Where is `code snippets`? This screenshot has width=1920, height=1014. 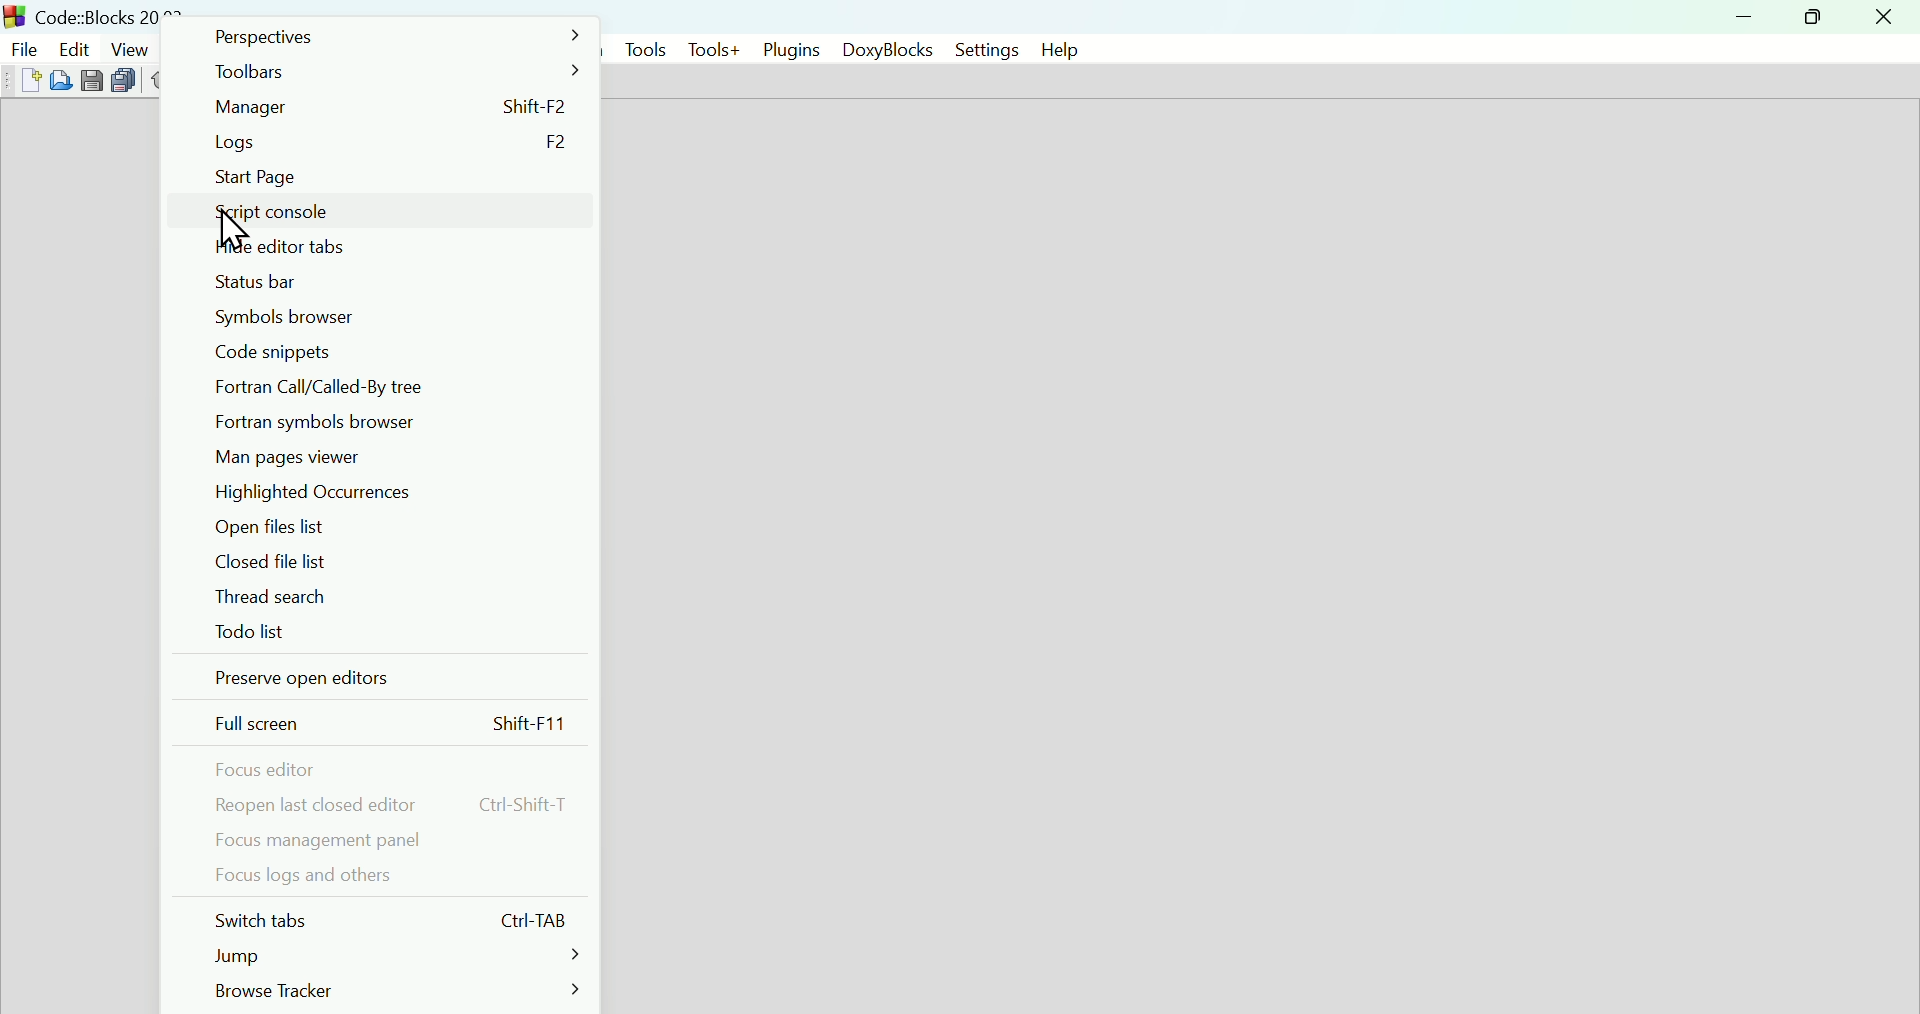
code snippets is located at coordinates (383, 353).